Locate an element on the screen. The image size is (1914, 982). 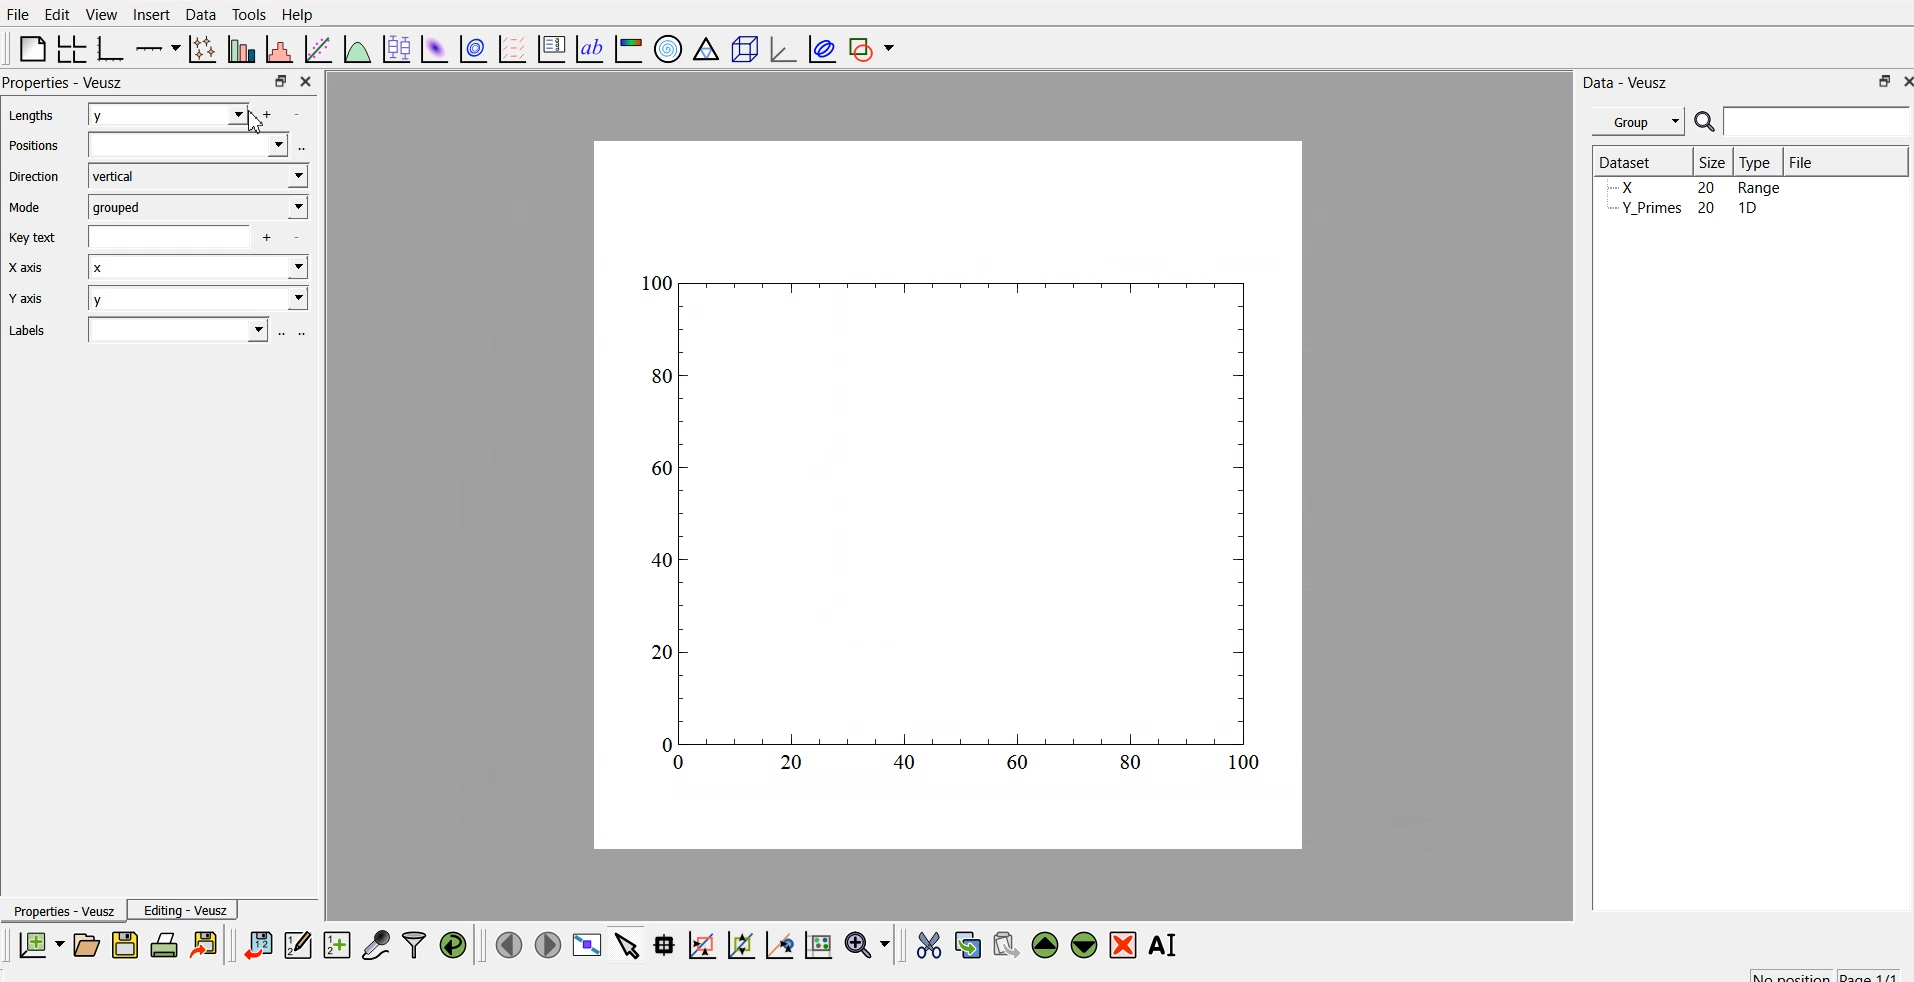
editor is located at coordinates (299, 944).